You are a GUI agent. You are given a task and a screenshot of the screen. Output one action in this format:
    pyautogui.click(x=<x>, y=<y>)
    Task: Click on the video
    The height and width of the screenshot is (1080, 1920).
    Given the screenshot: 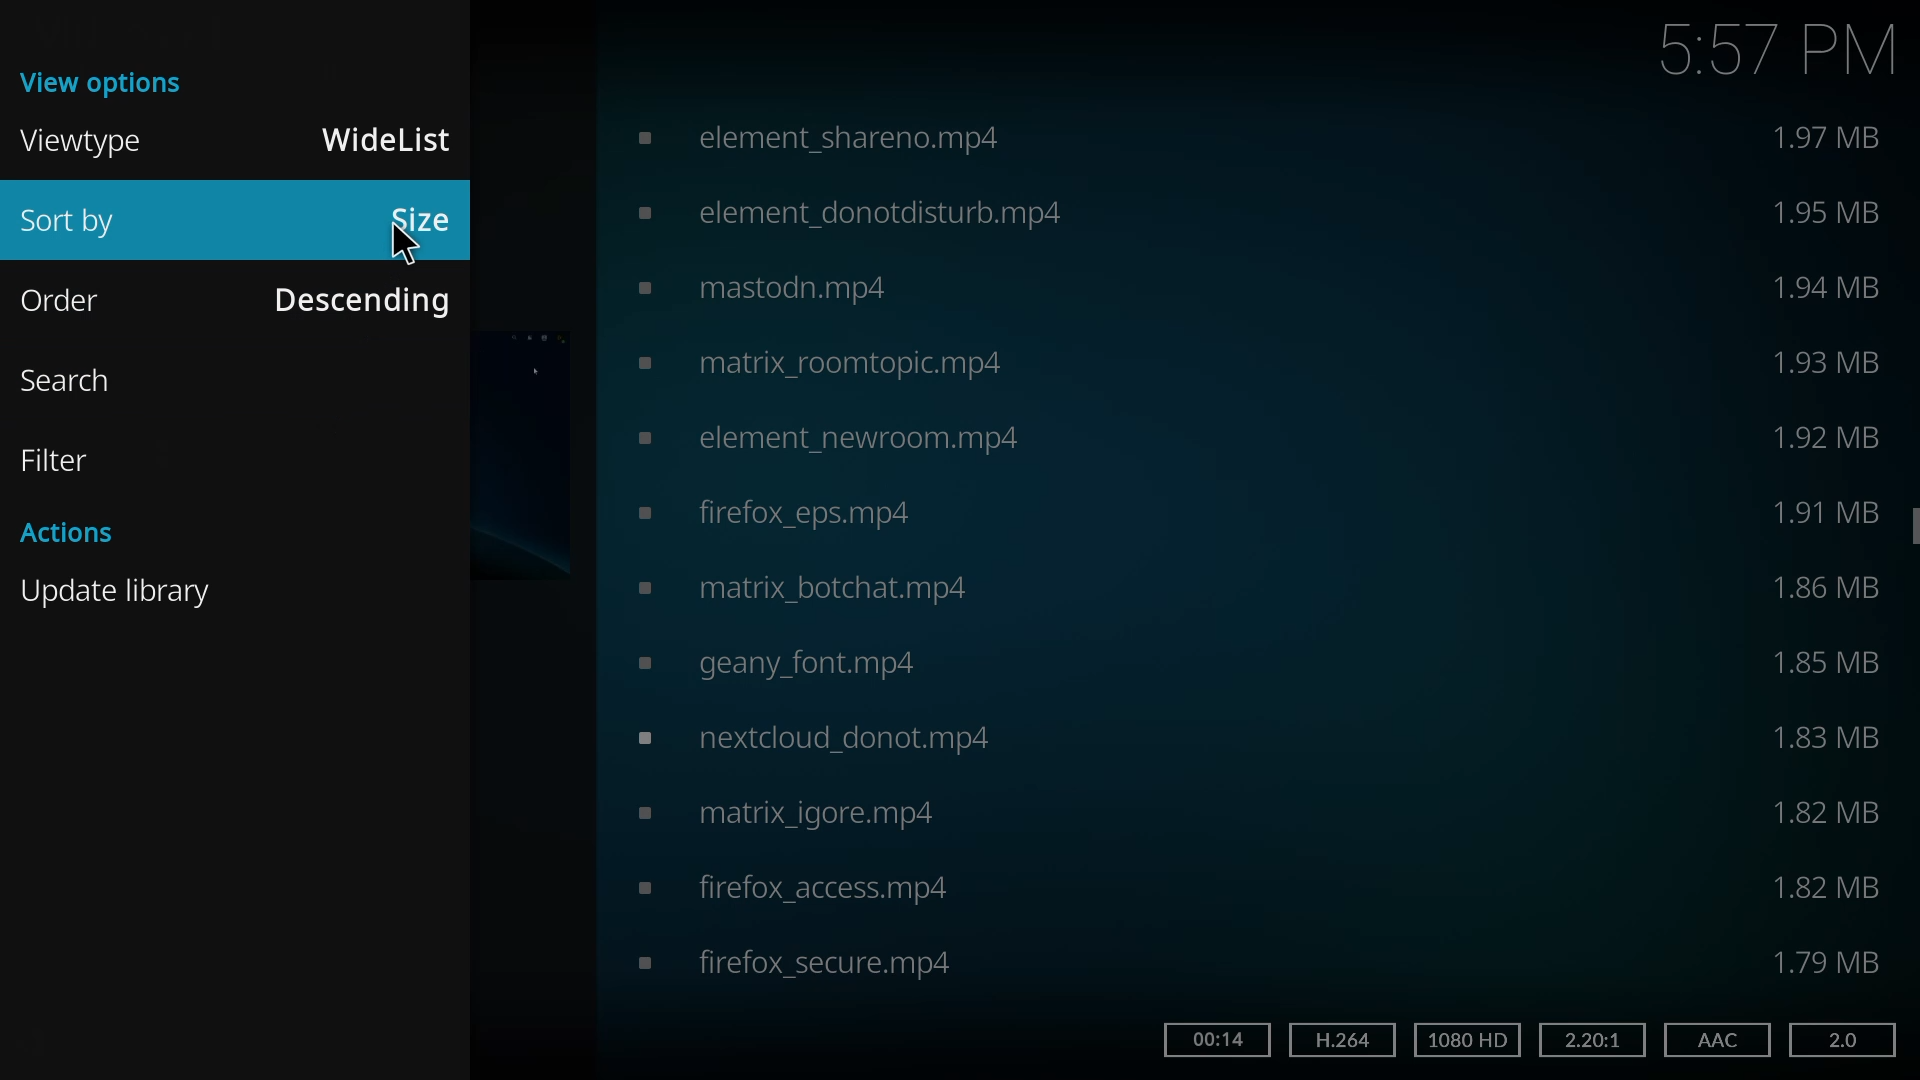 What is the action you would take?
    pyautogui.click(x=796, y=812)
    